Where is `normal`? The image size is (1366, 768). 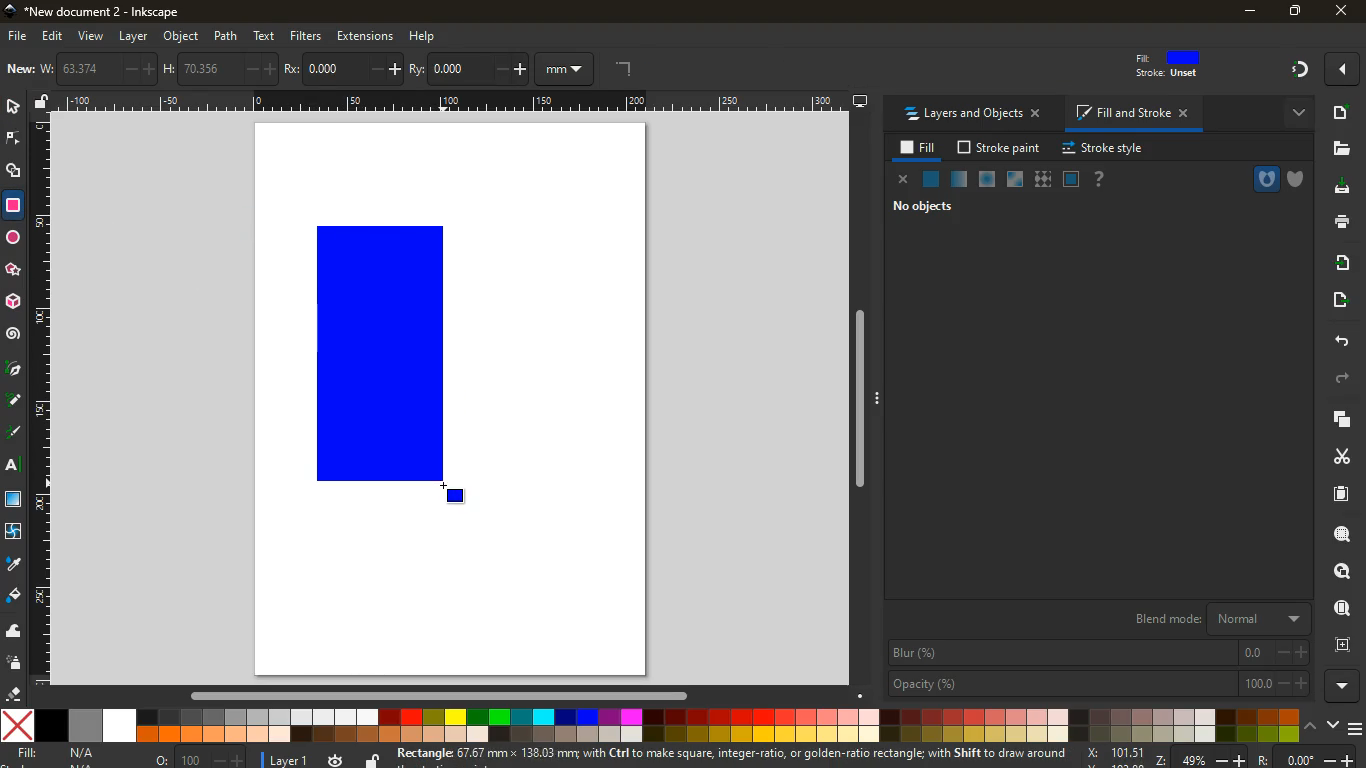
normal is located at coordinates (930, 179).